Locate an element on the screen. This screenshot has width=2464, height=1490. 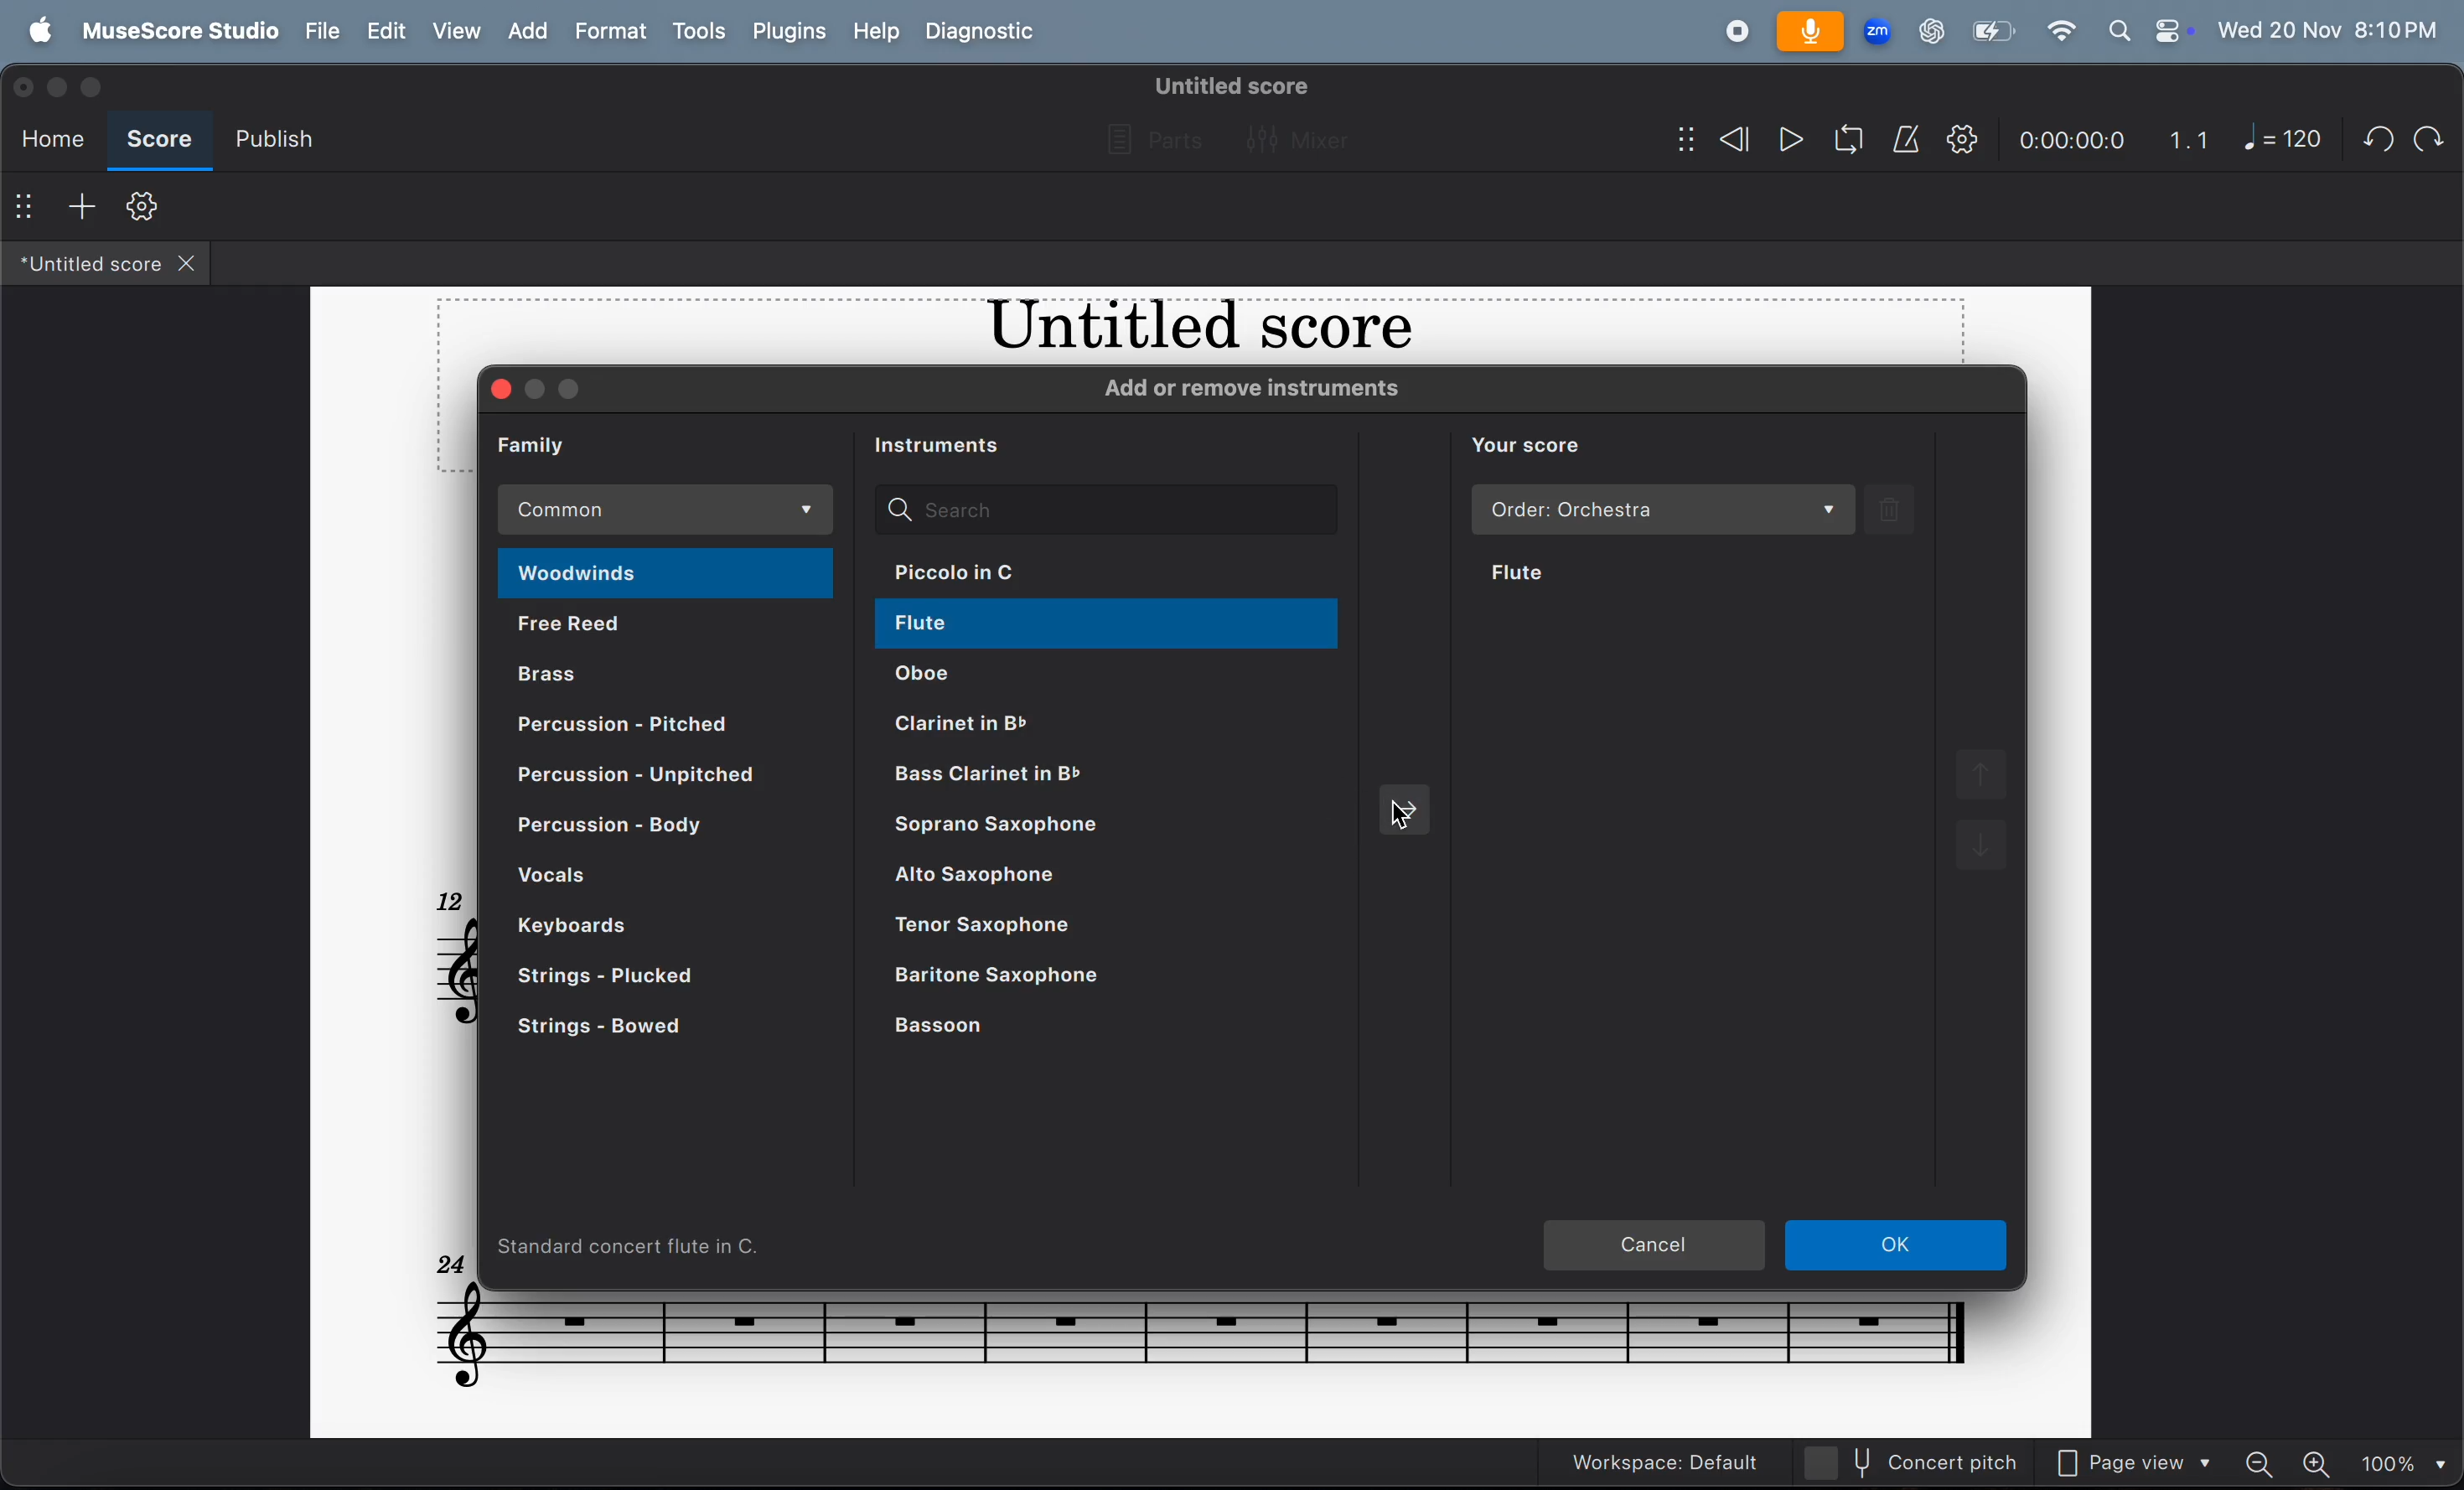
untitled score is located at coordinates (1229, 82).